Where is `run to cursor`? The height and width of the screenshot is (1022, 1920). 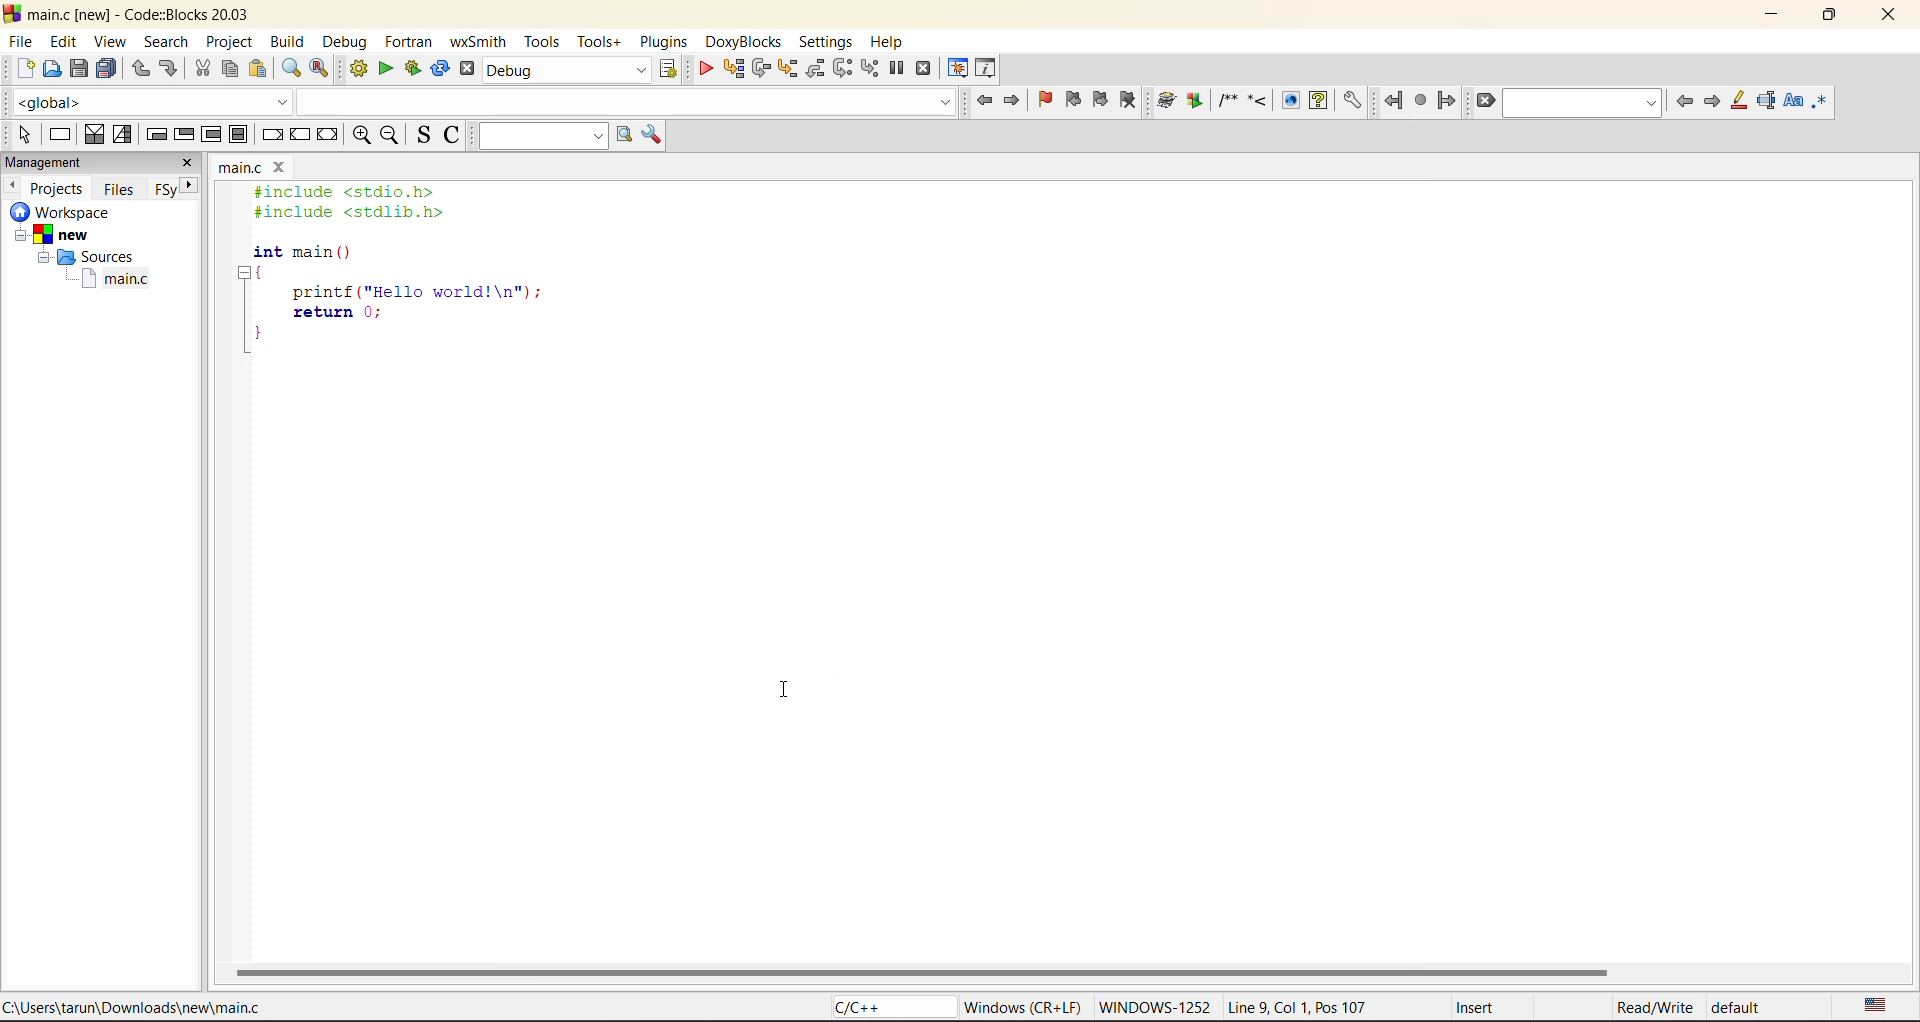
run to cursor is located at coordinates (733, 67).